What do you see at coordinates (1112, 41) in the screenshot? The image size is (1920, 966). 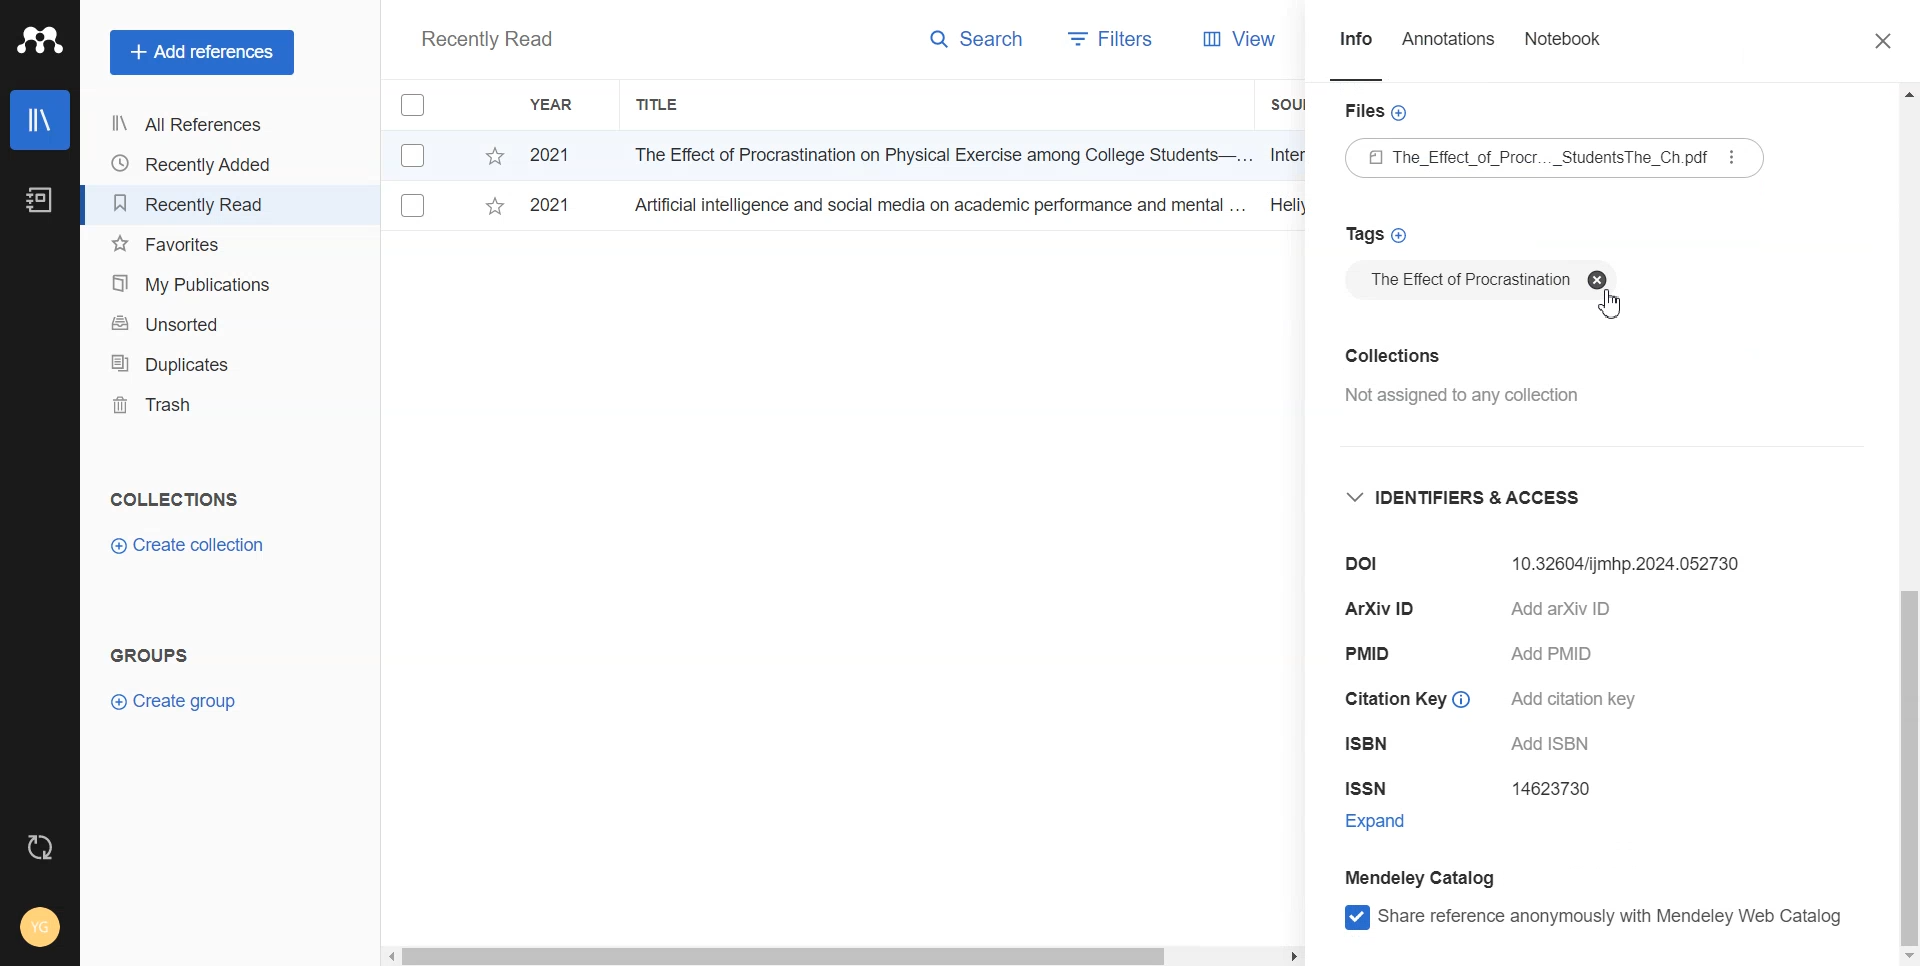 I see `Filters` at bounding box center [1112, 41].